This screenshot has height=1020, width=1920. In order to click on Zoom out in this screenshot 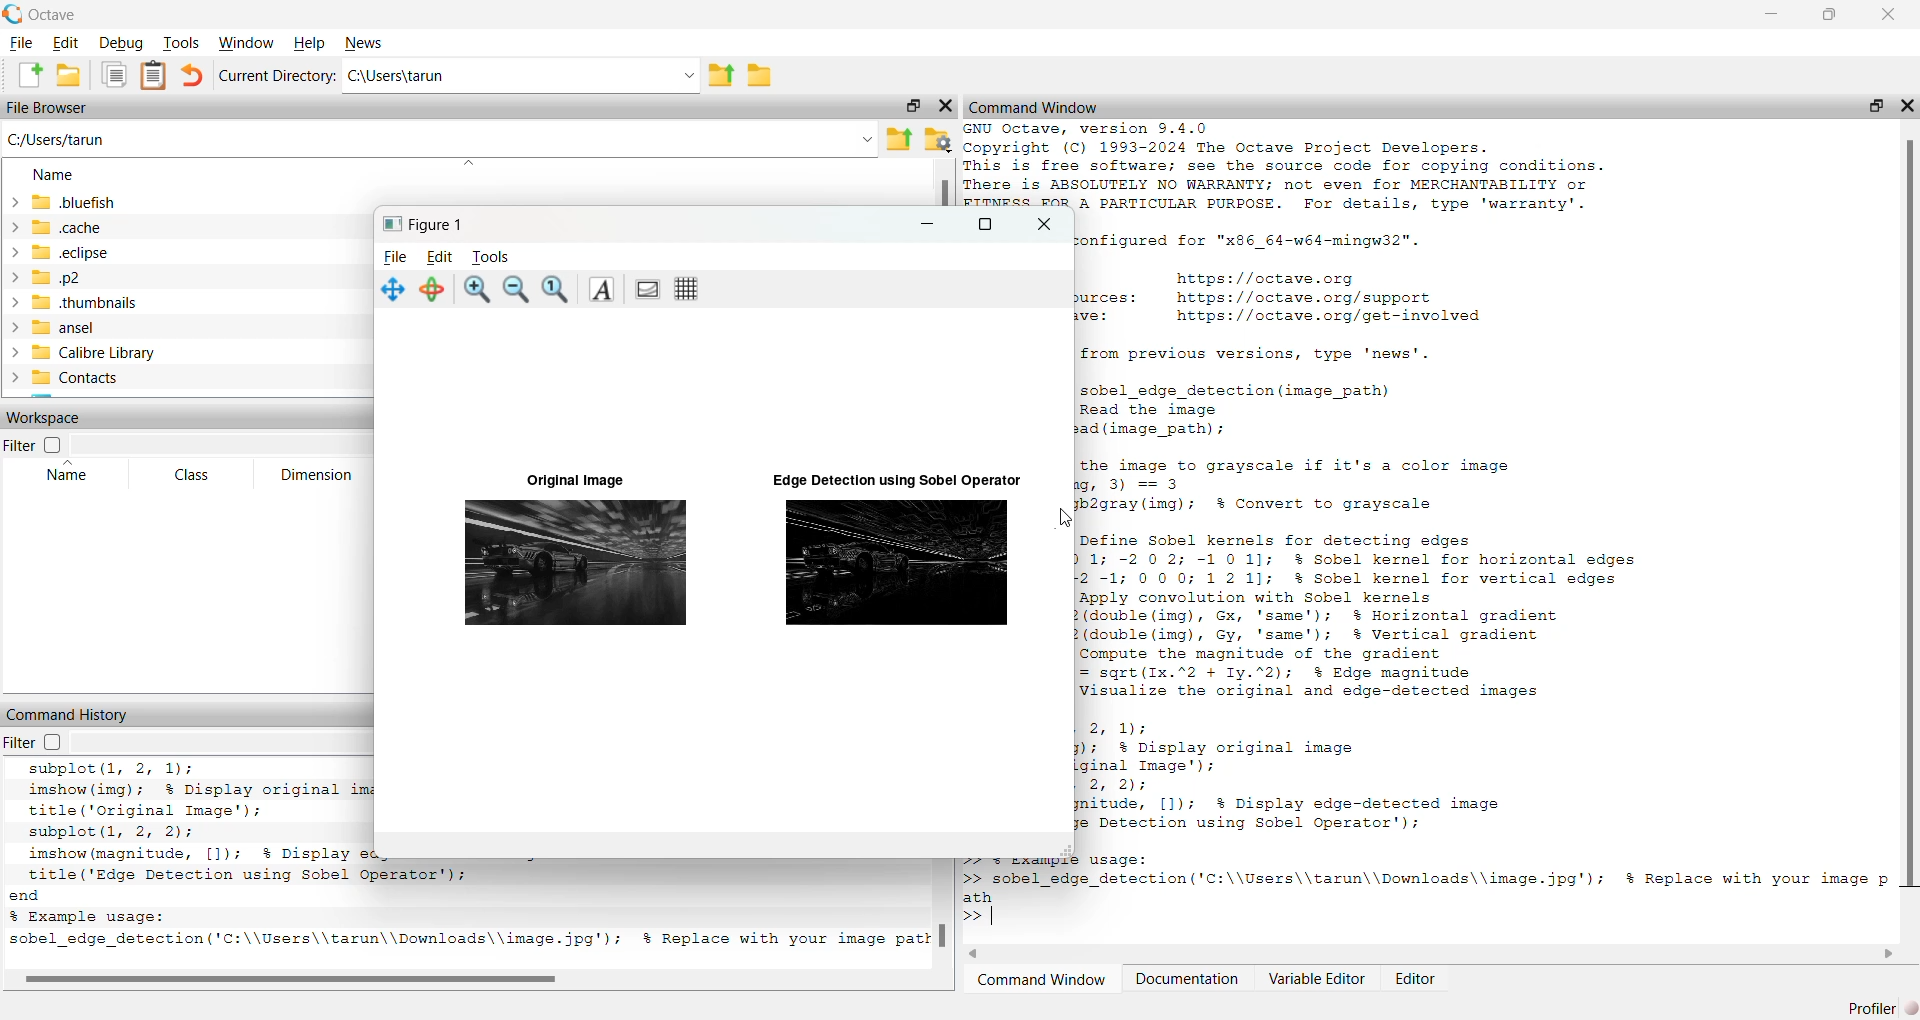, I will do `click(517, 293)`.